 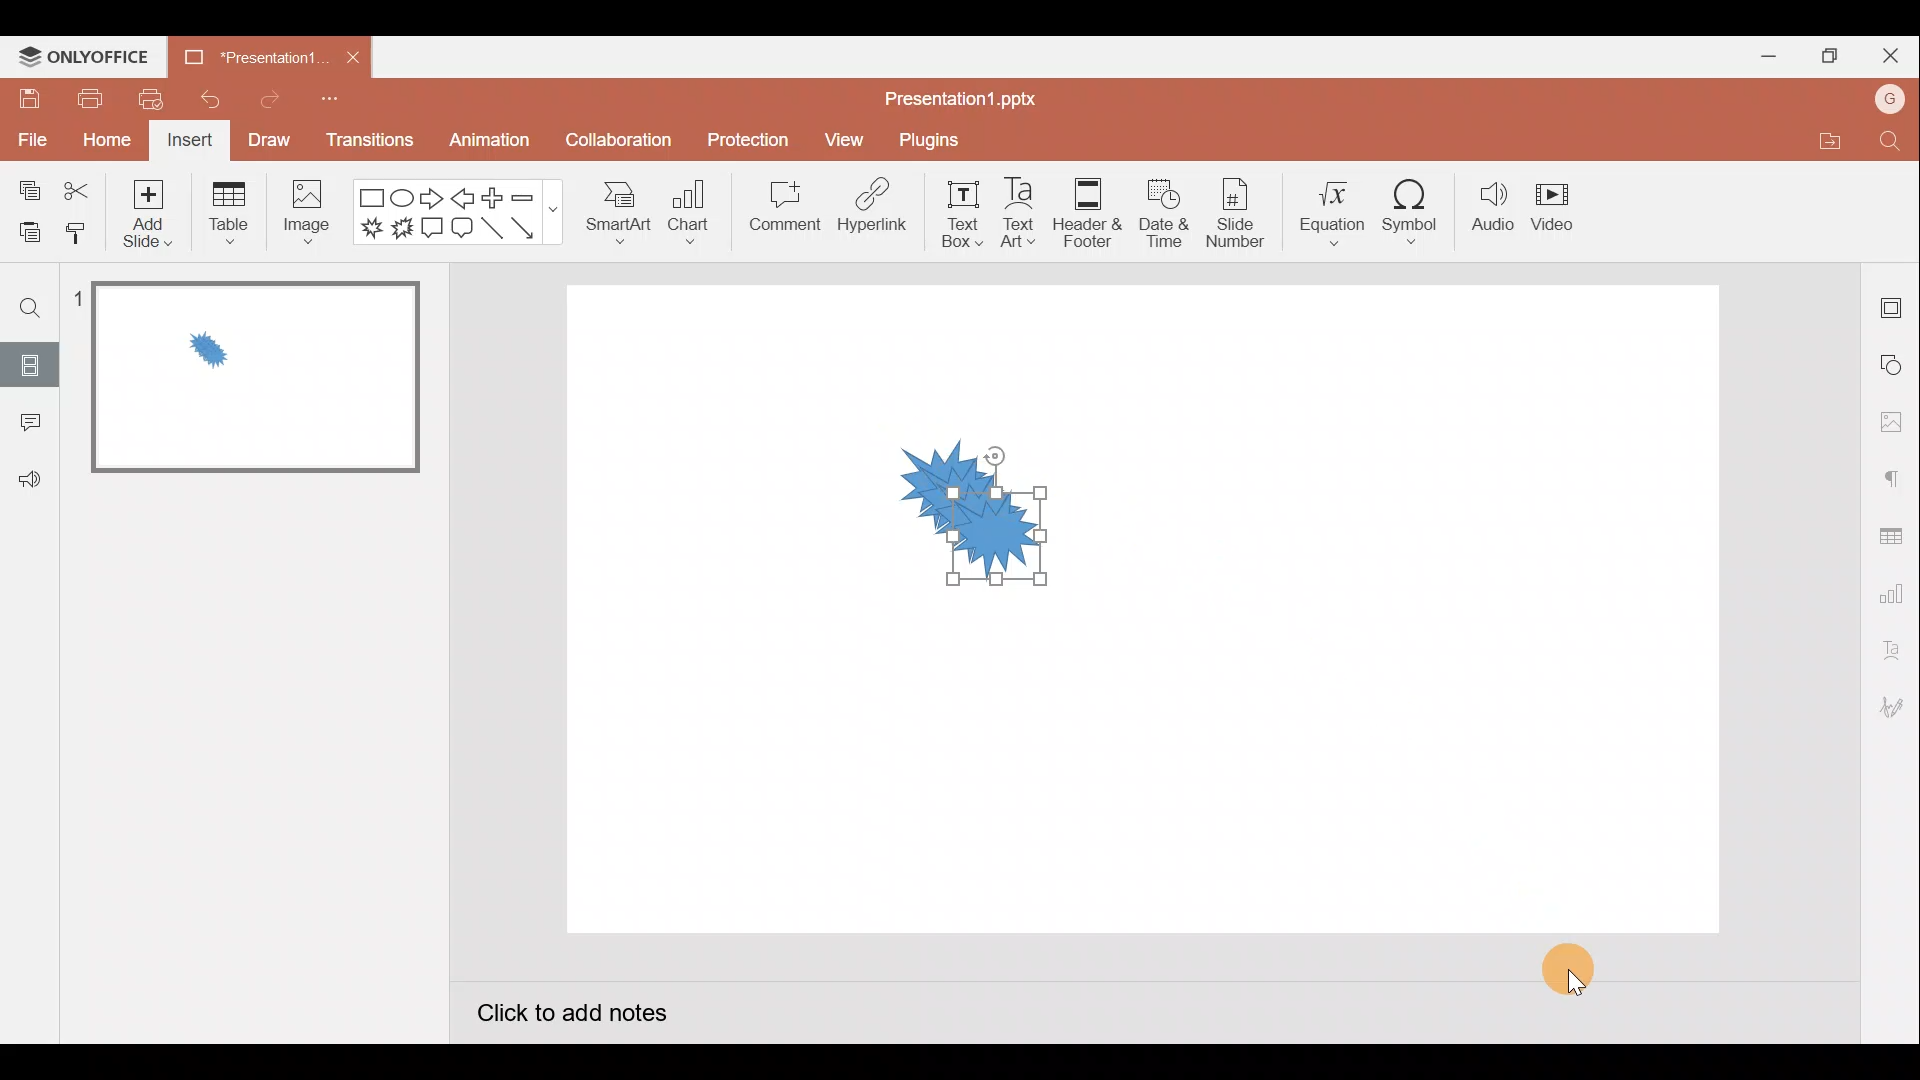 I want to click on Collaboration, so click(x=614, y=140).